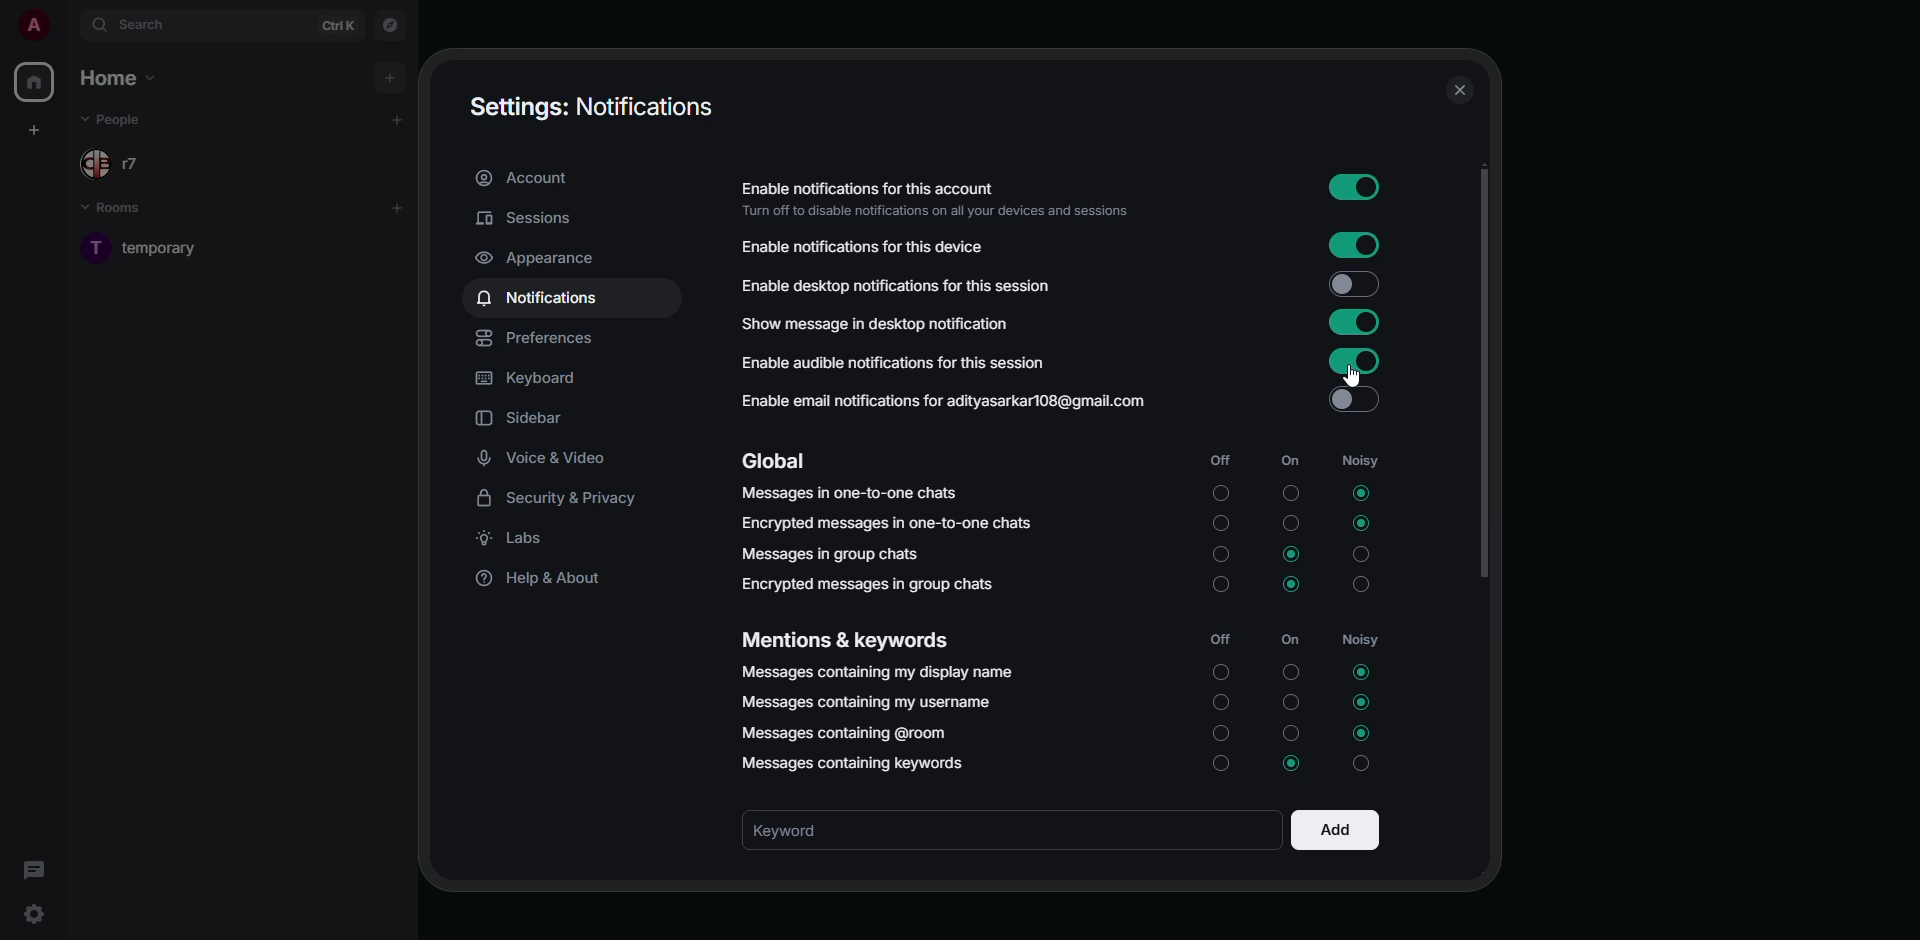  What do you see at coordinates (1218, 459) in the screenshot?
I see `off` at bounding box center [1218, 459].